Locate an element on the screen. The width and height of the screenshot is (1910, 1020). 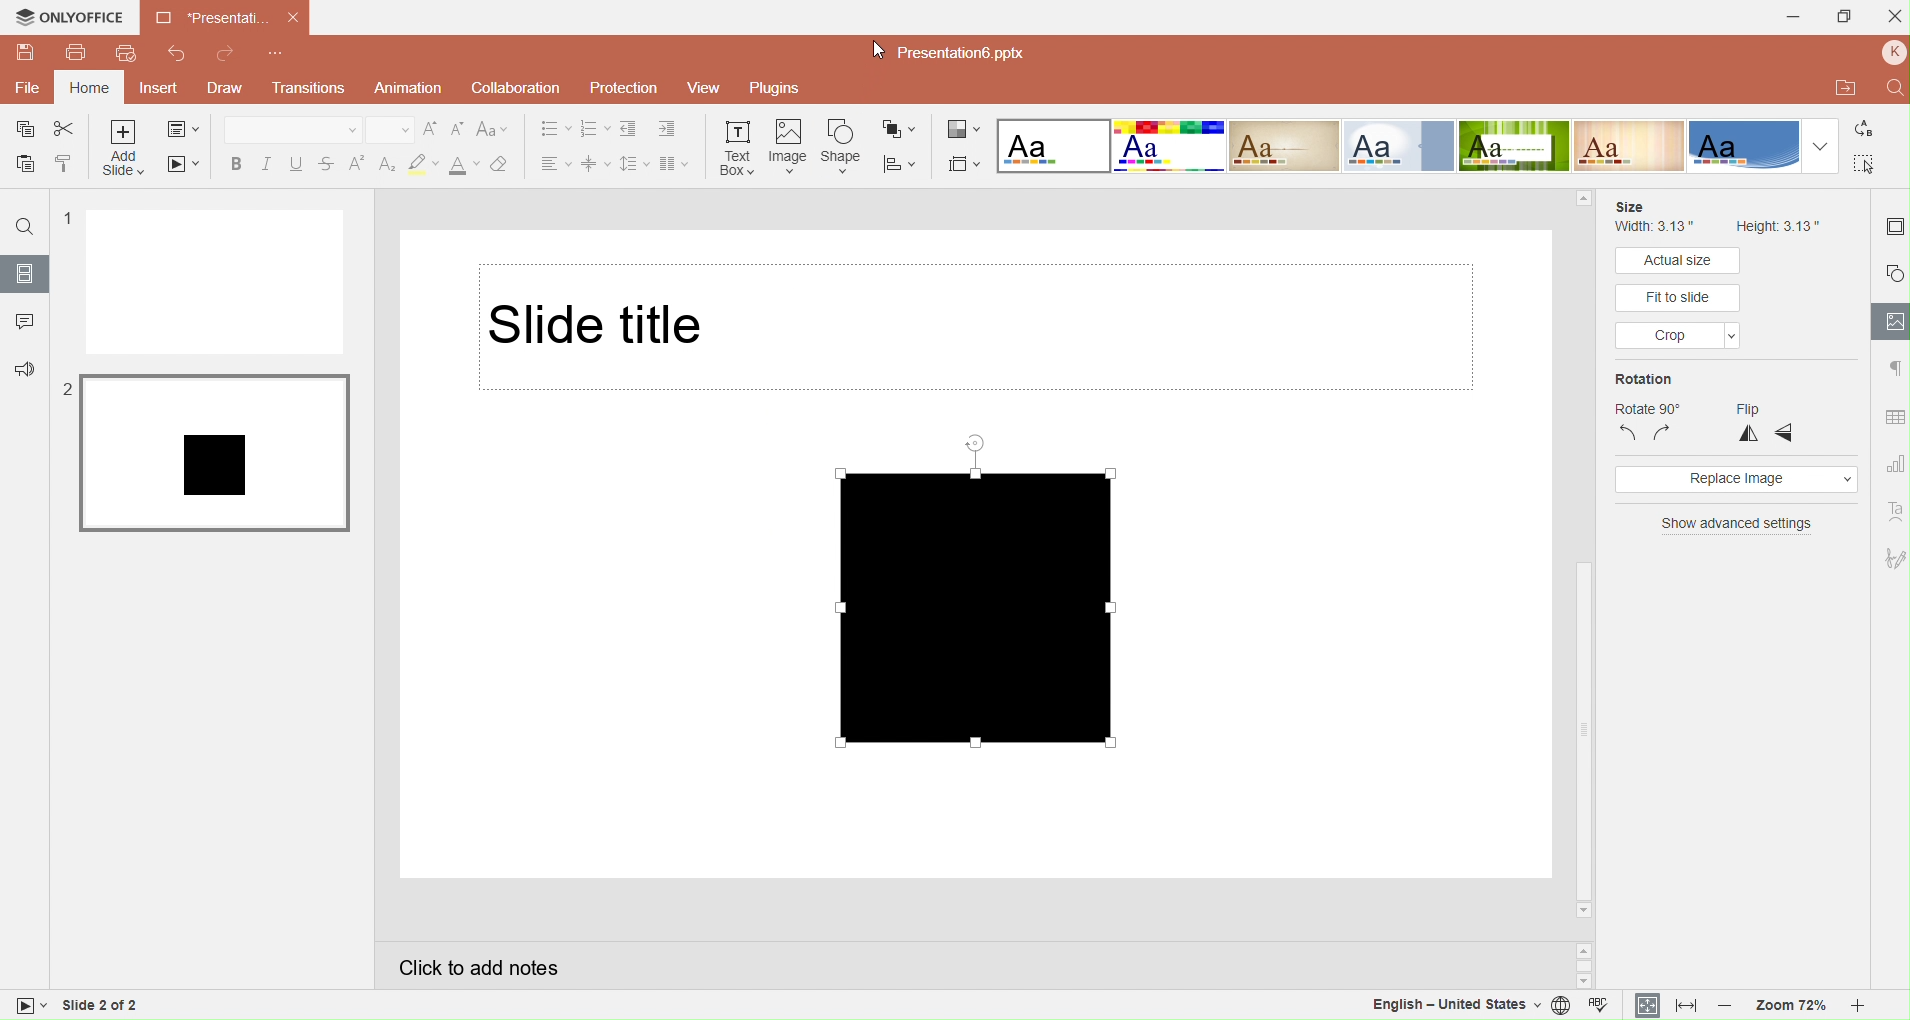
width is located at coordinates (1654, 227).